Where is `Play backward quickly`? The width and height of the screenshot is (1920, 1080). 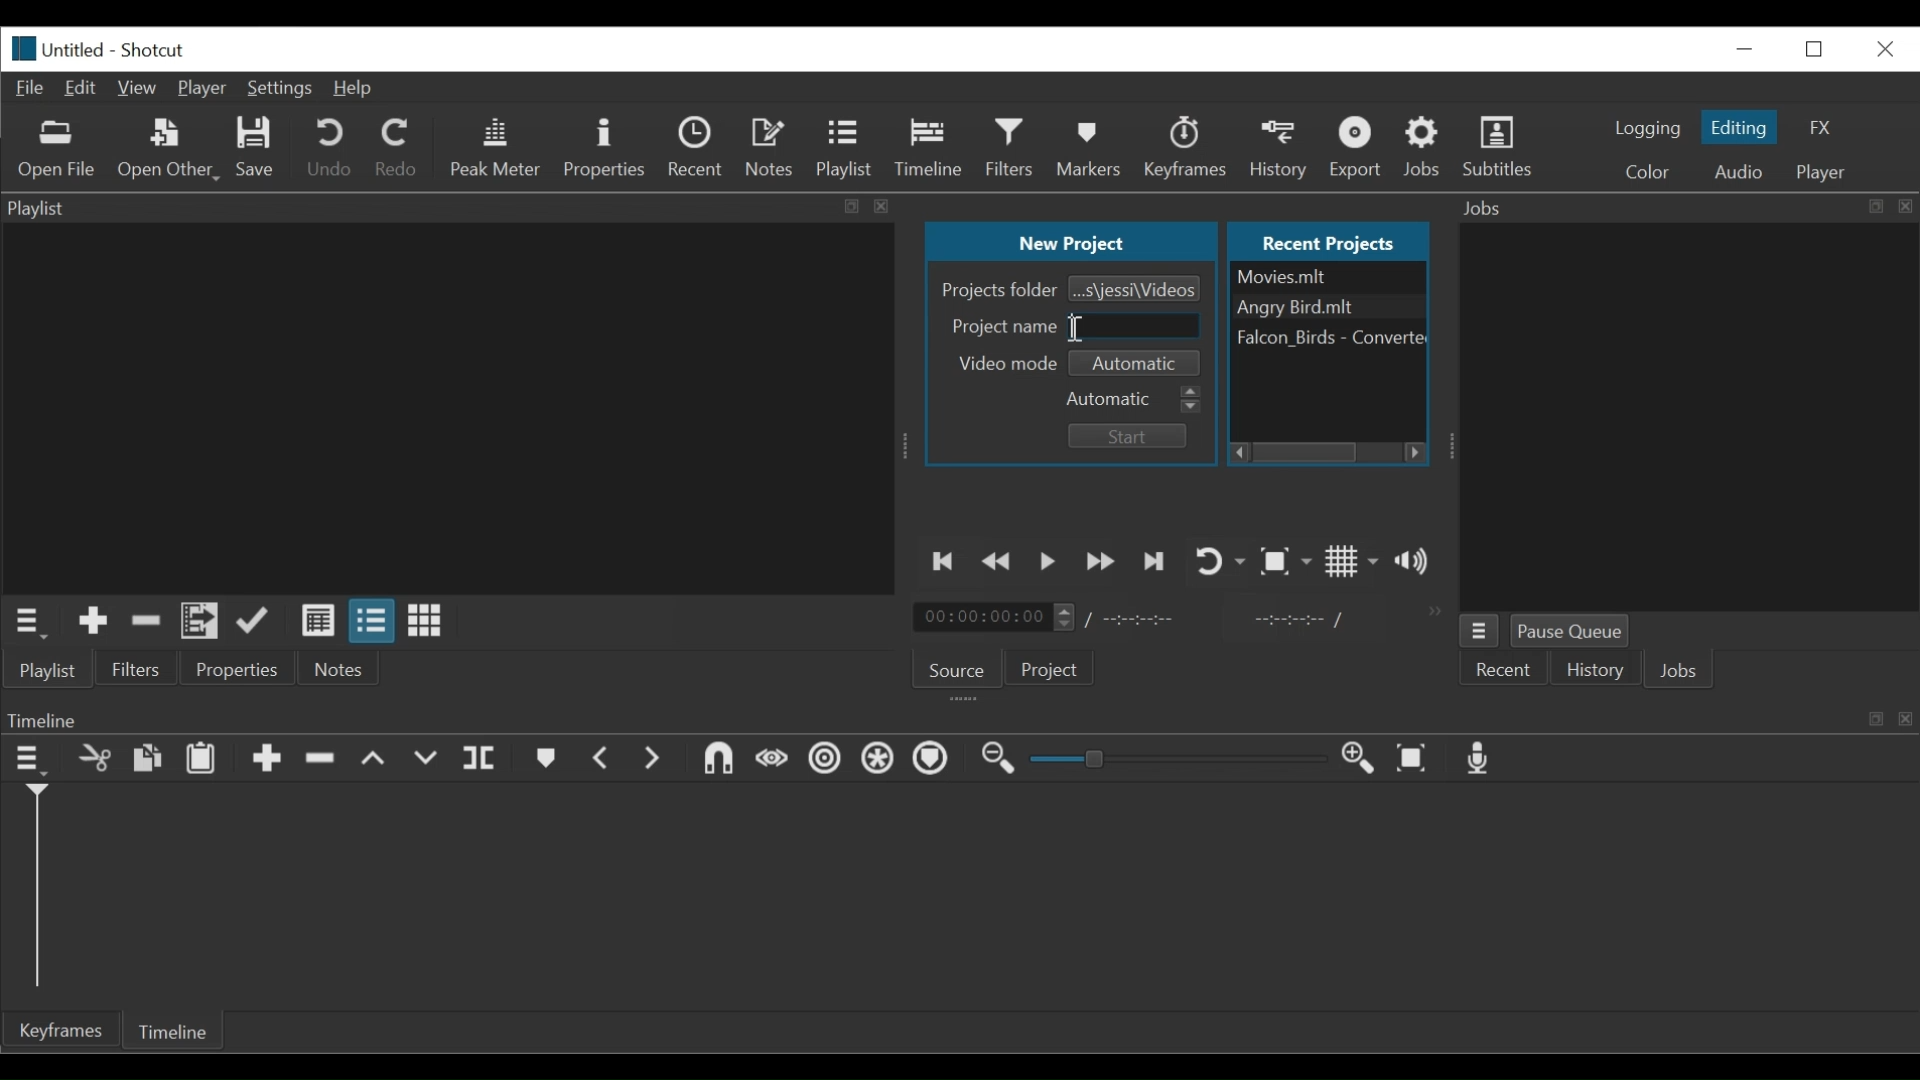 Play backward quickly is located at coordinates (998, 564).